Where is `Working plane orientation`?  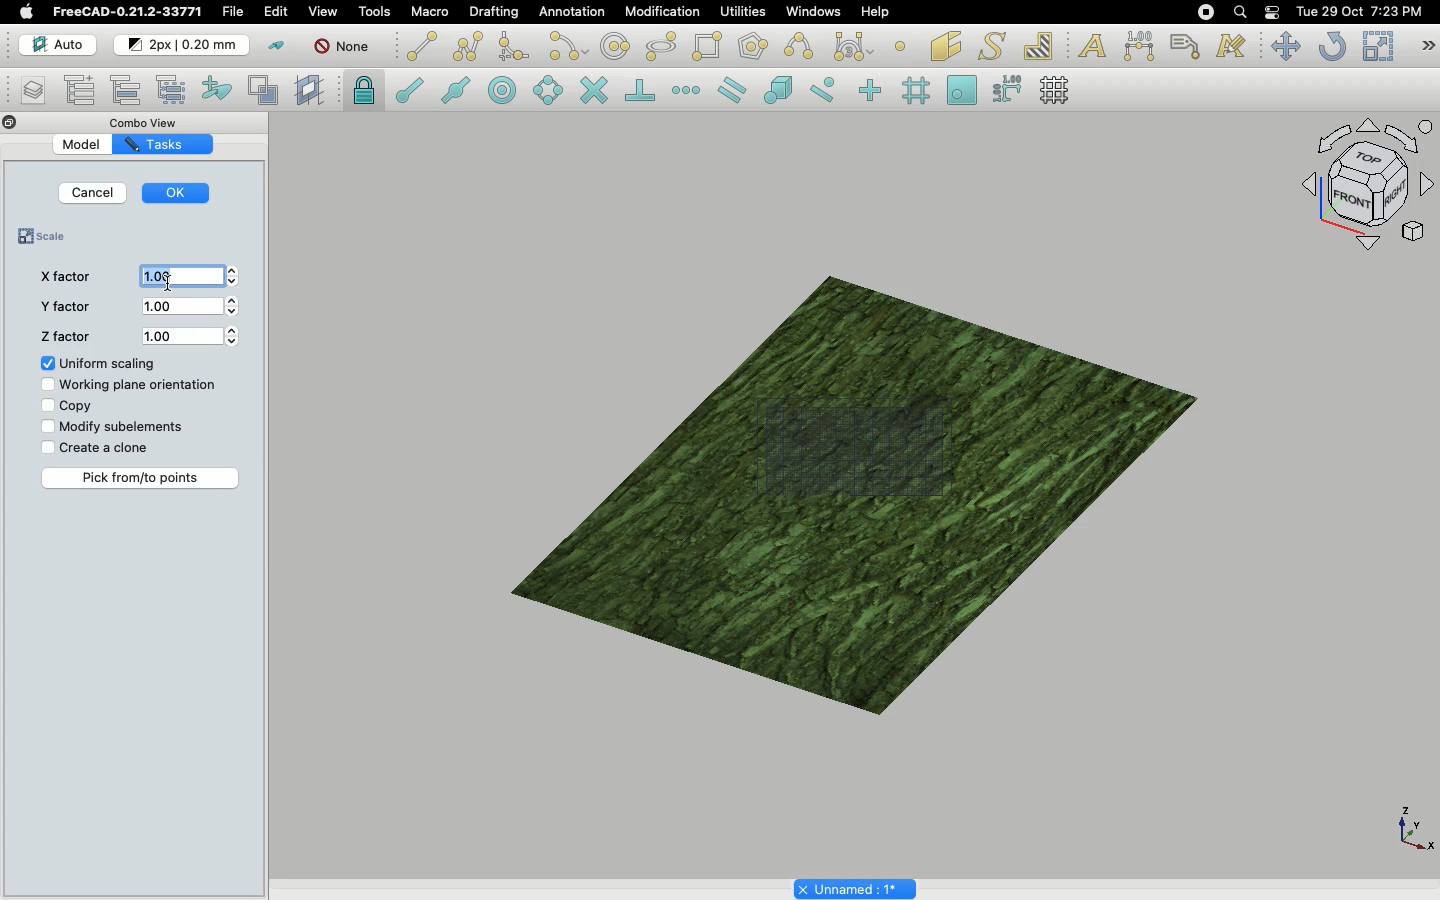 Working plane orientation is located at coordinates (129, 387).